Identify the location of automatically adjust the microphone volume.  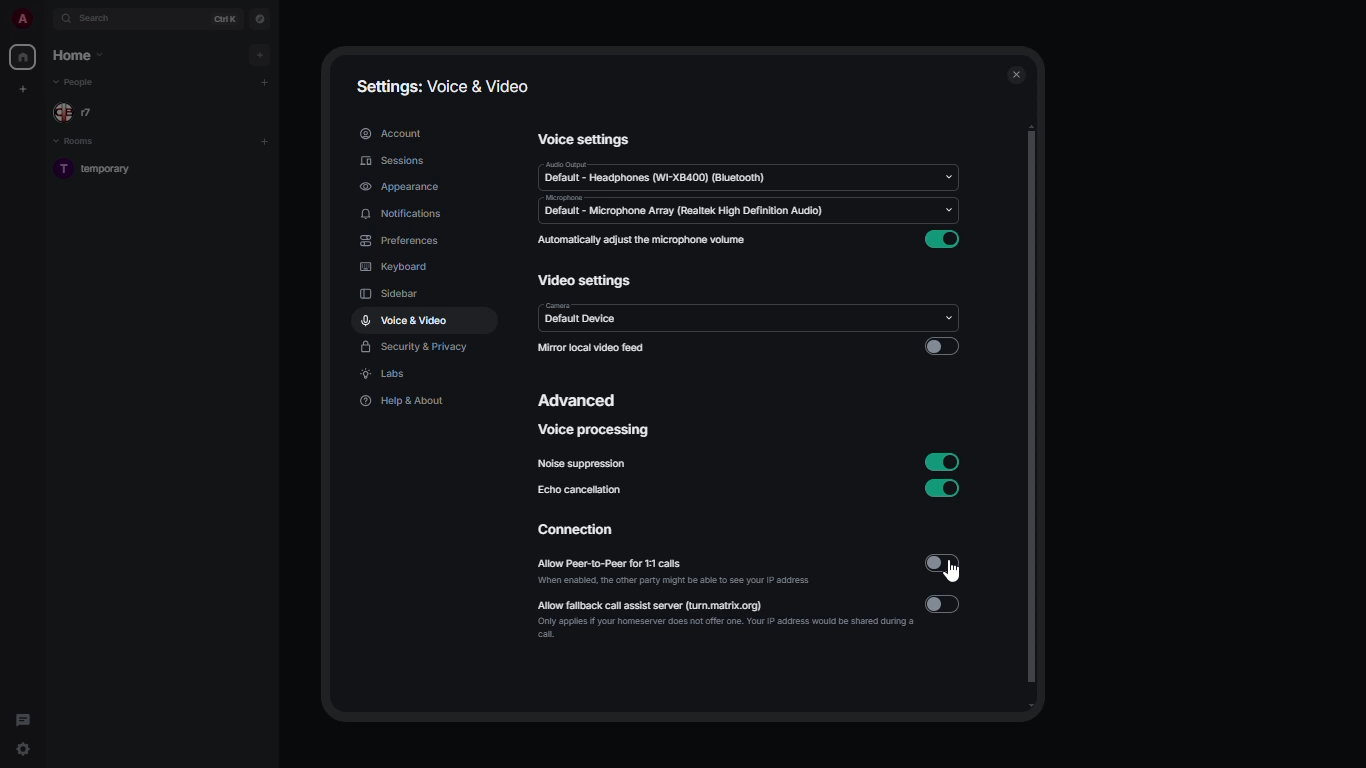
(641, 240).